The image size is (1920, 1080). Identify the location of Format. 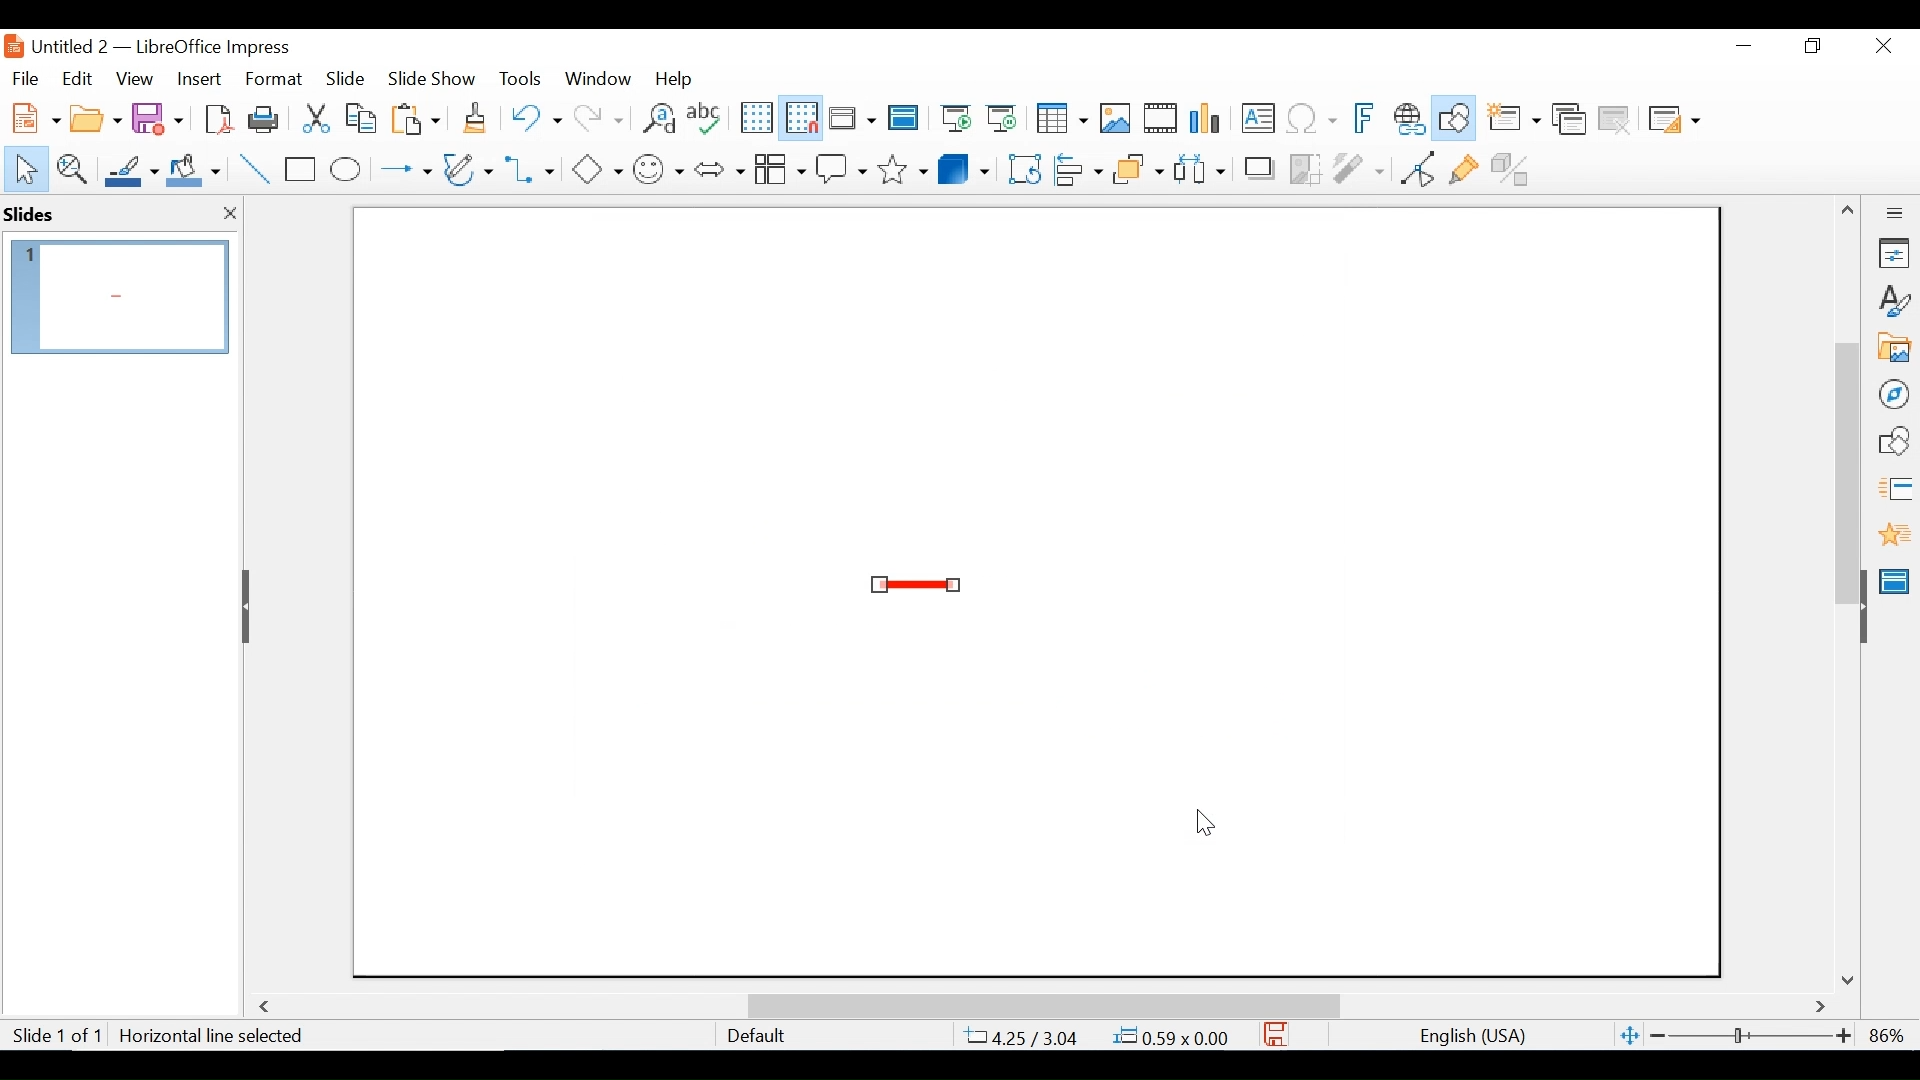
(275, 79).